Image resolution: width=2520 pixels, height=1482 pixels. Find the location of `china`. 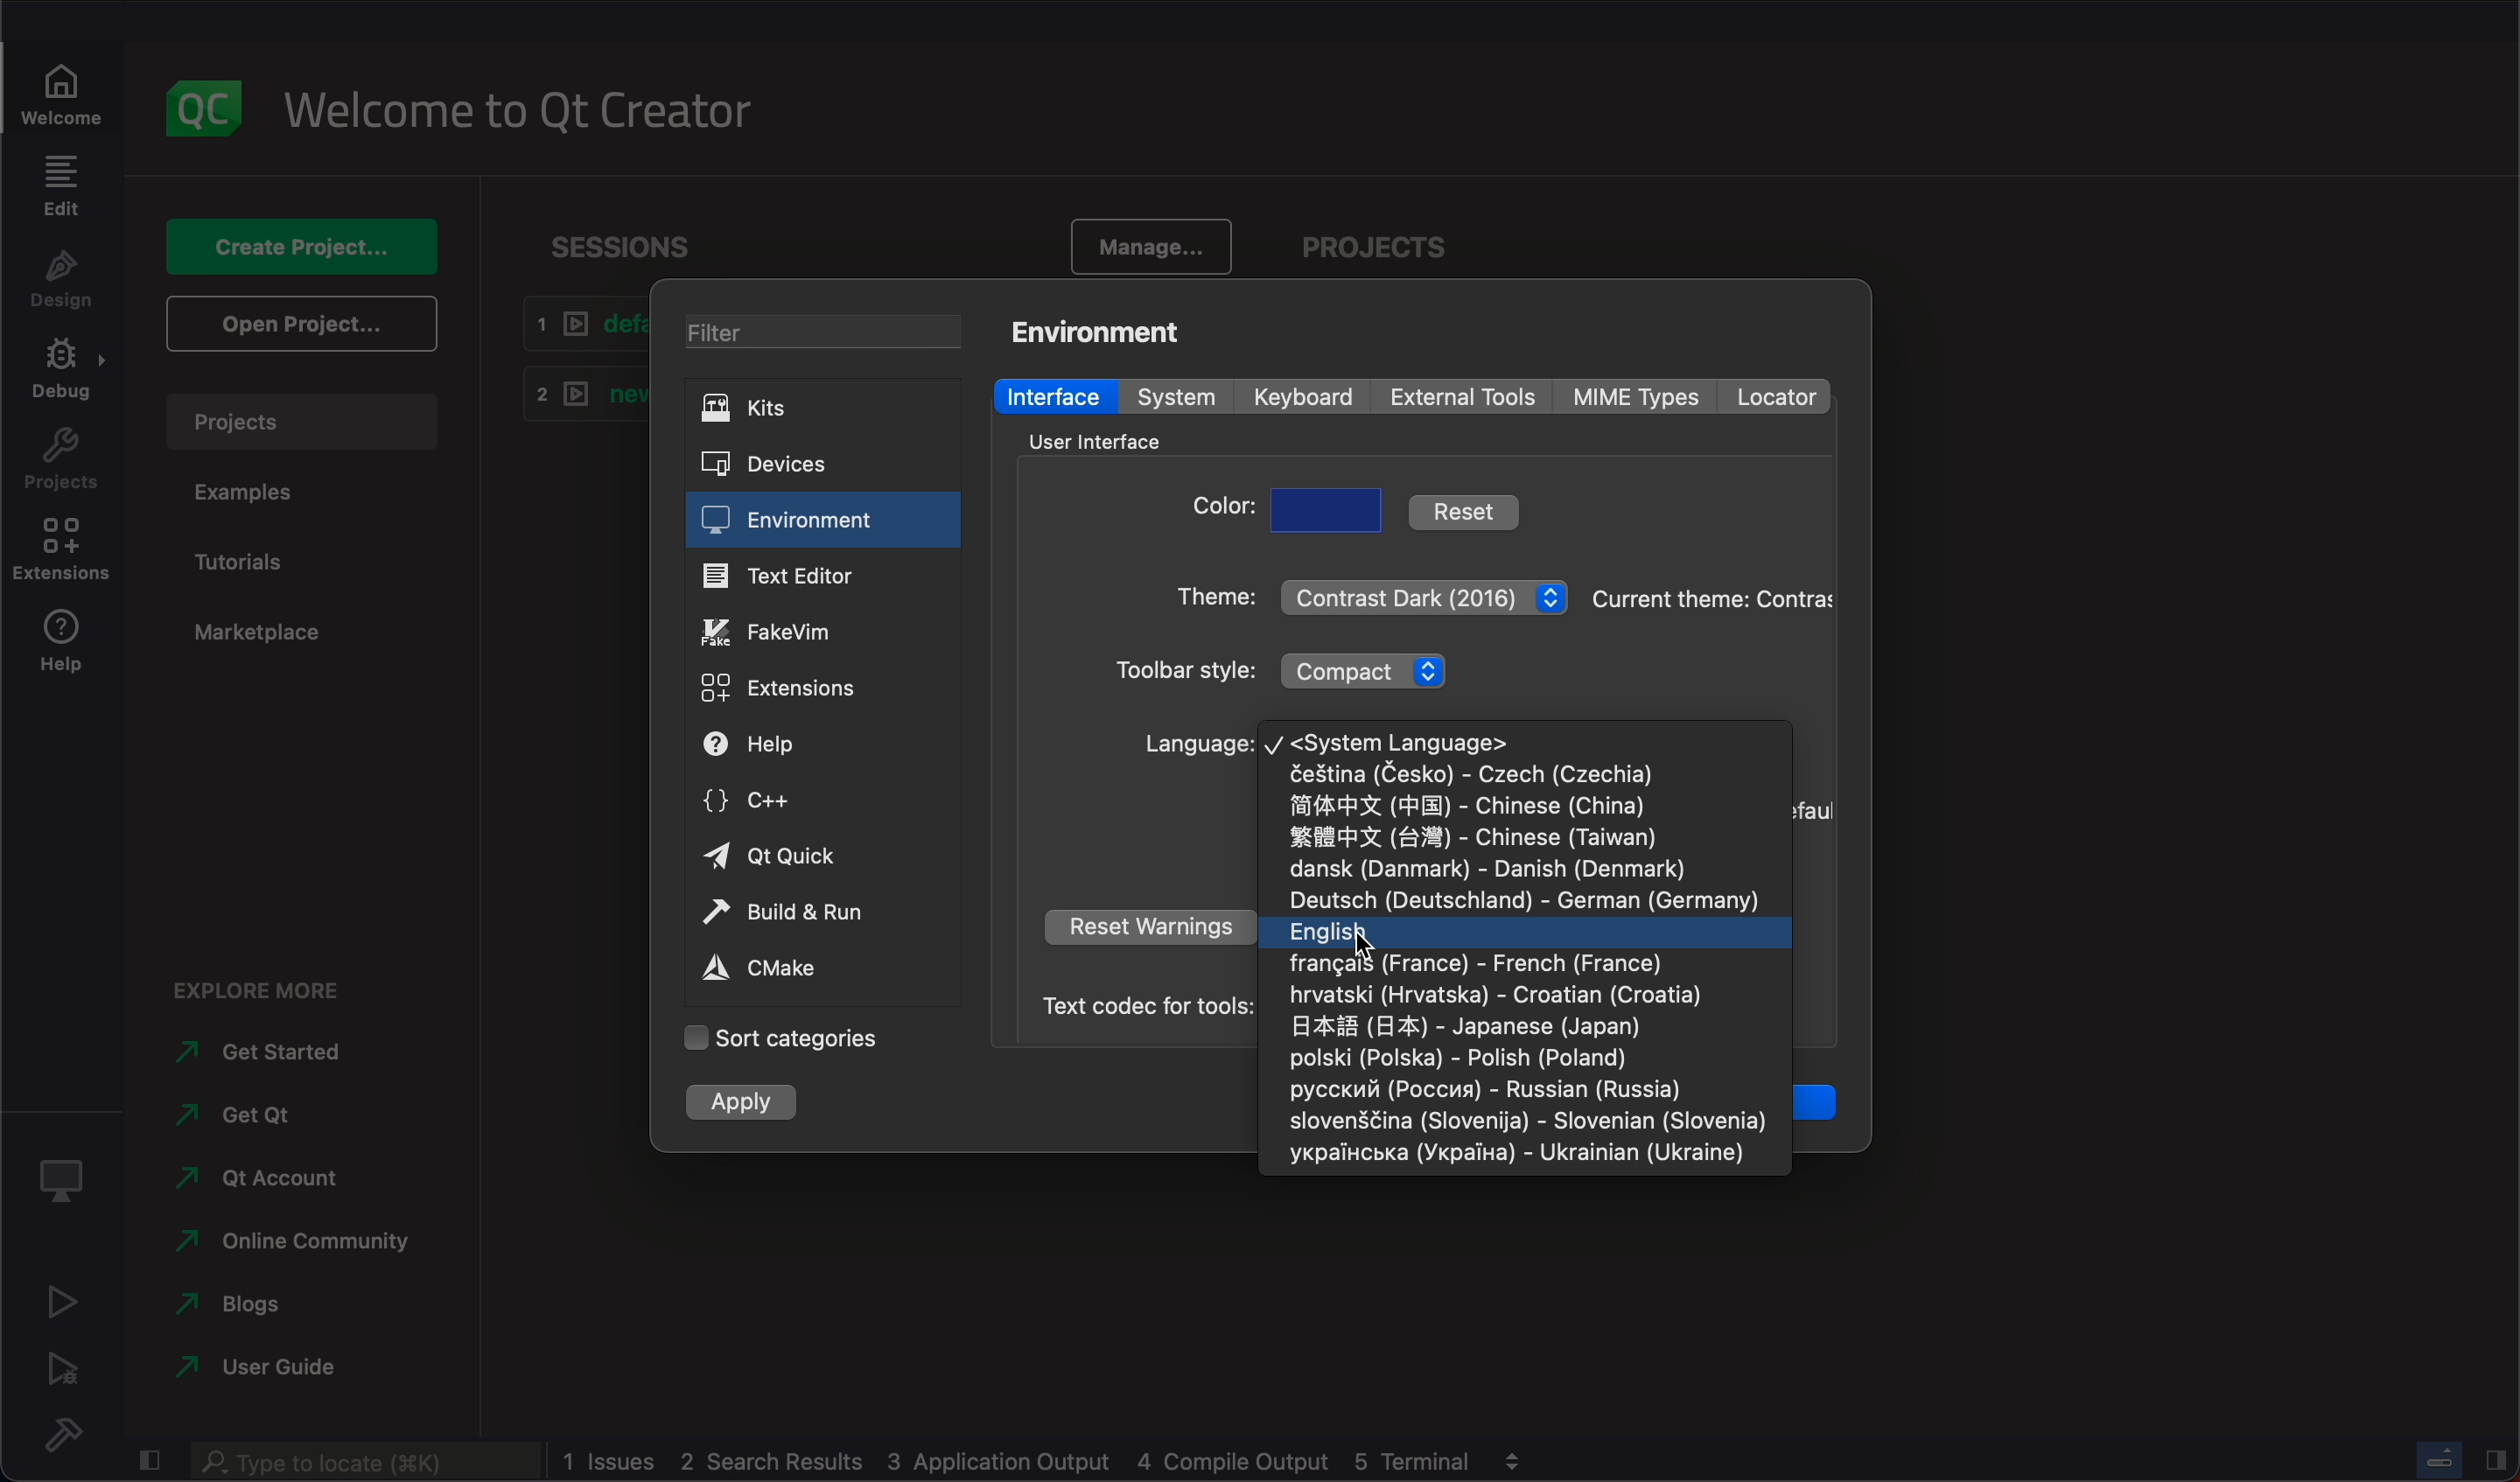

china is located at coordinates (1495, 810).